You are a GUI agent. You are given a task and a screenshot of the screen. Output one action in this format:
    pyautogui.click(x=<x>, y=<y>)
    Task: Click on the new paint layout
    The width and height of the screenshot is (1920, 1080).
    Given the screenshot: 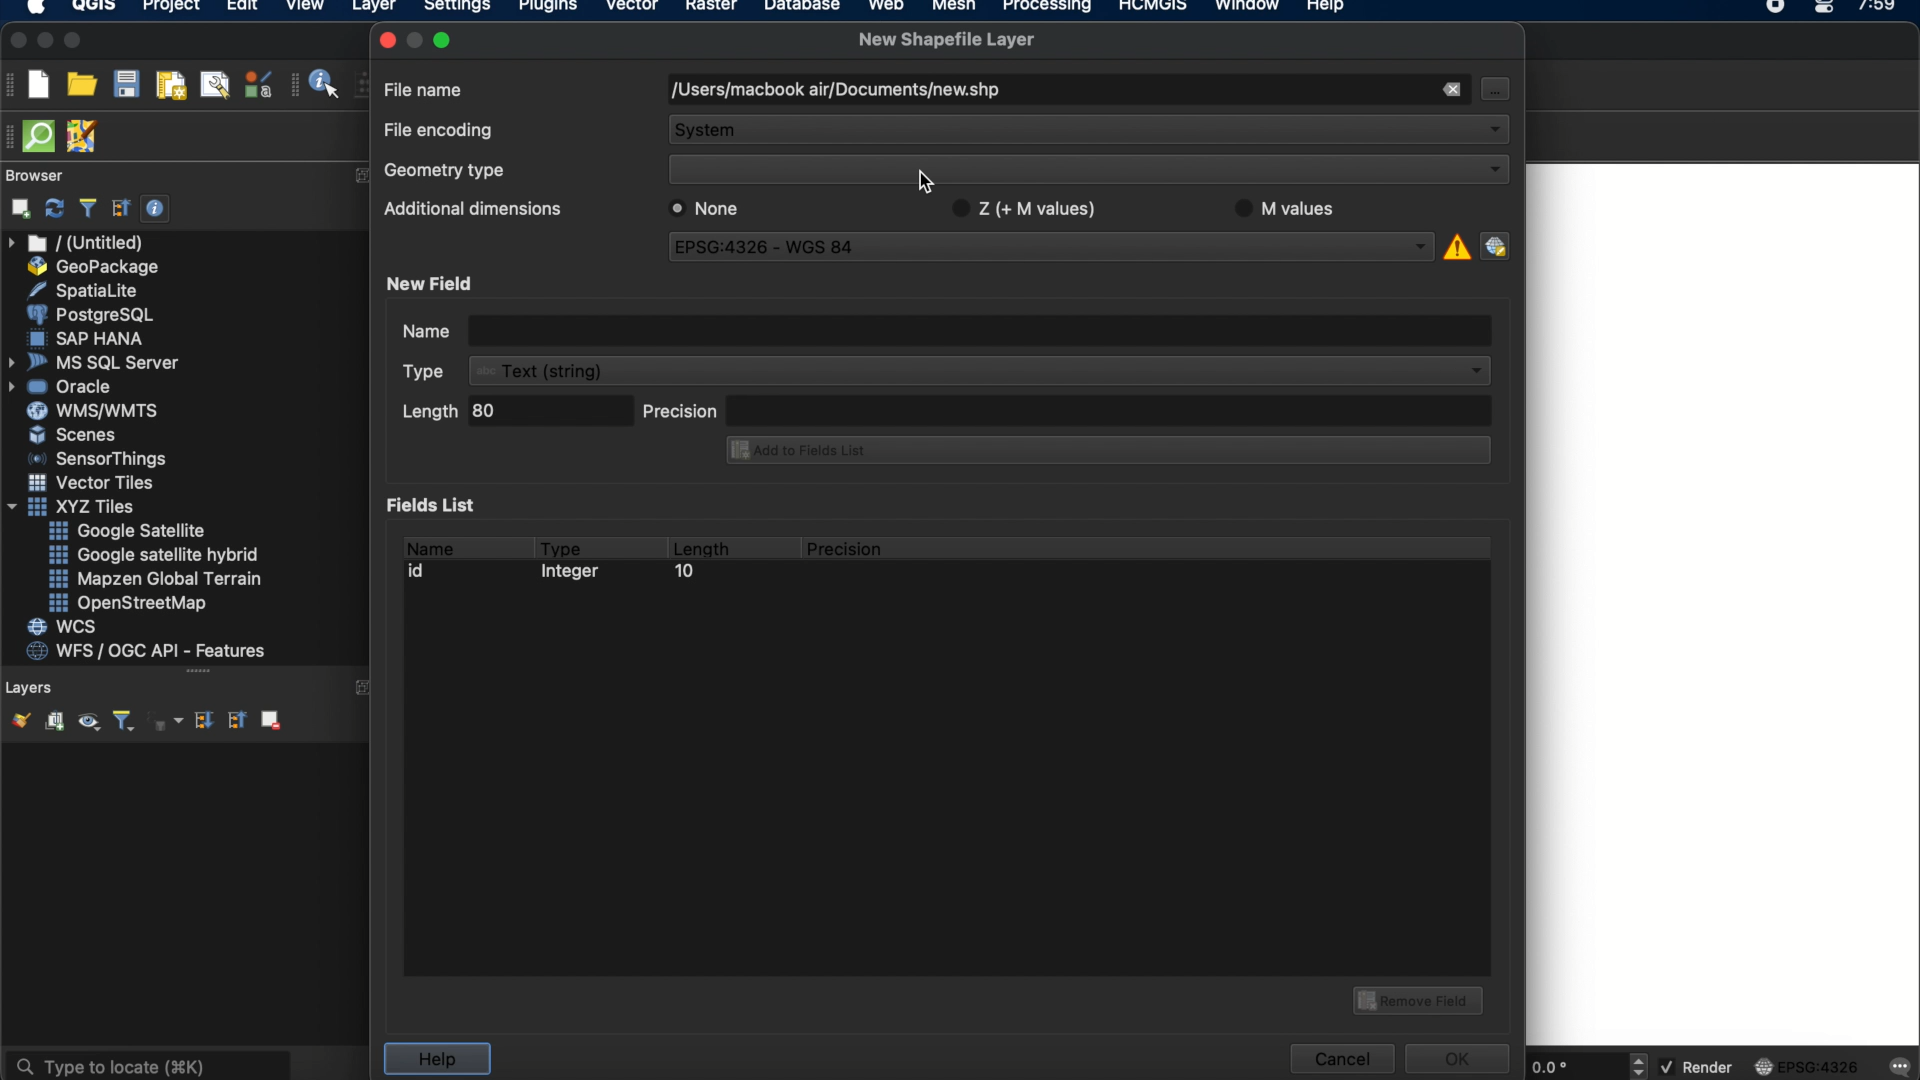 What is the action you would take?
    pyautogui.click(x=169, y=87)
    